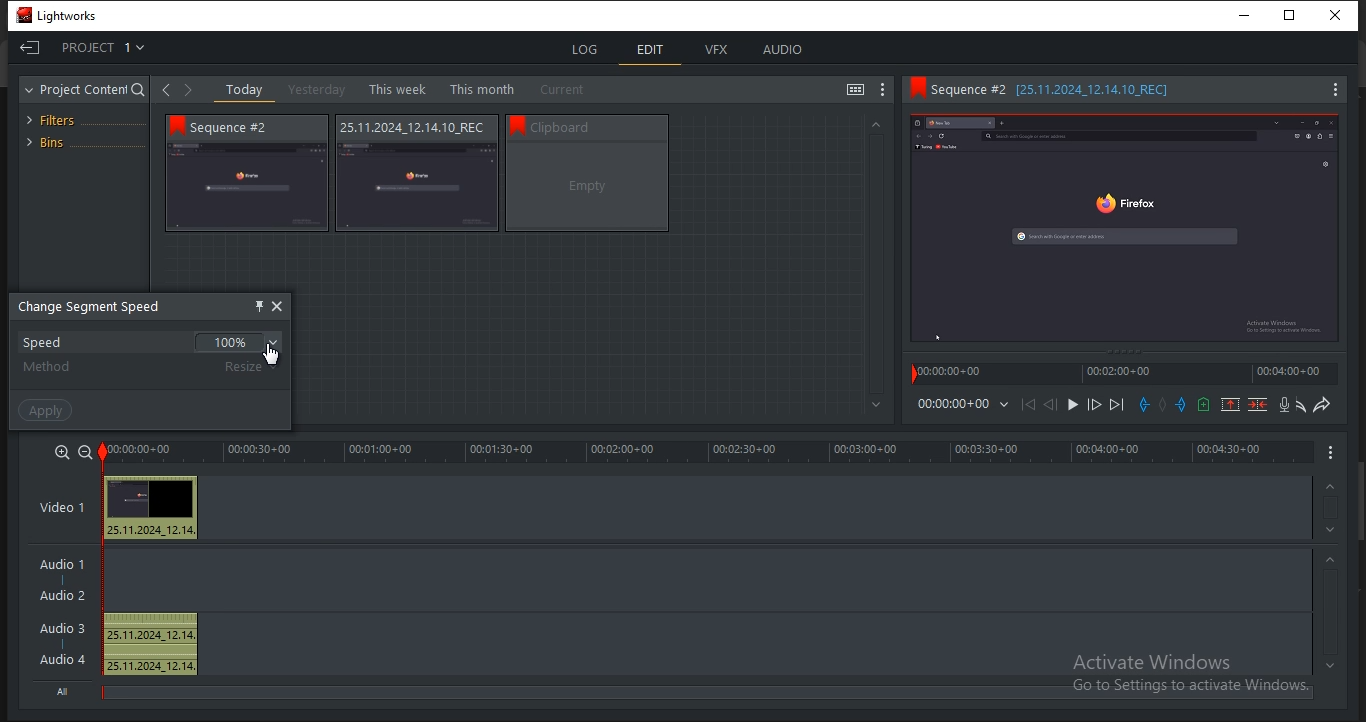 This screenshot has width=1366, height=722. What do you see at coordinates (952, 404) in the screenshot?
I see `time` at bounding box center [952, 404].